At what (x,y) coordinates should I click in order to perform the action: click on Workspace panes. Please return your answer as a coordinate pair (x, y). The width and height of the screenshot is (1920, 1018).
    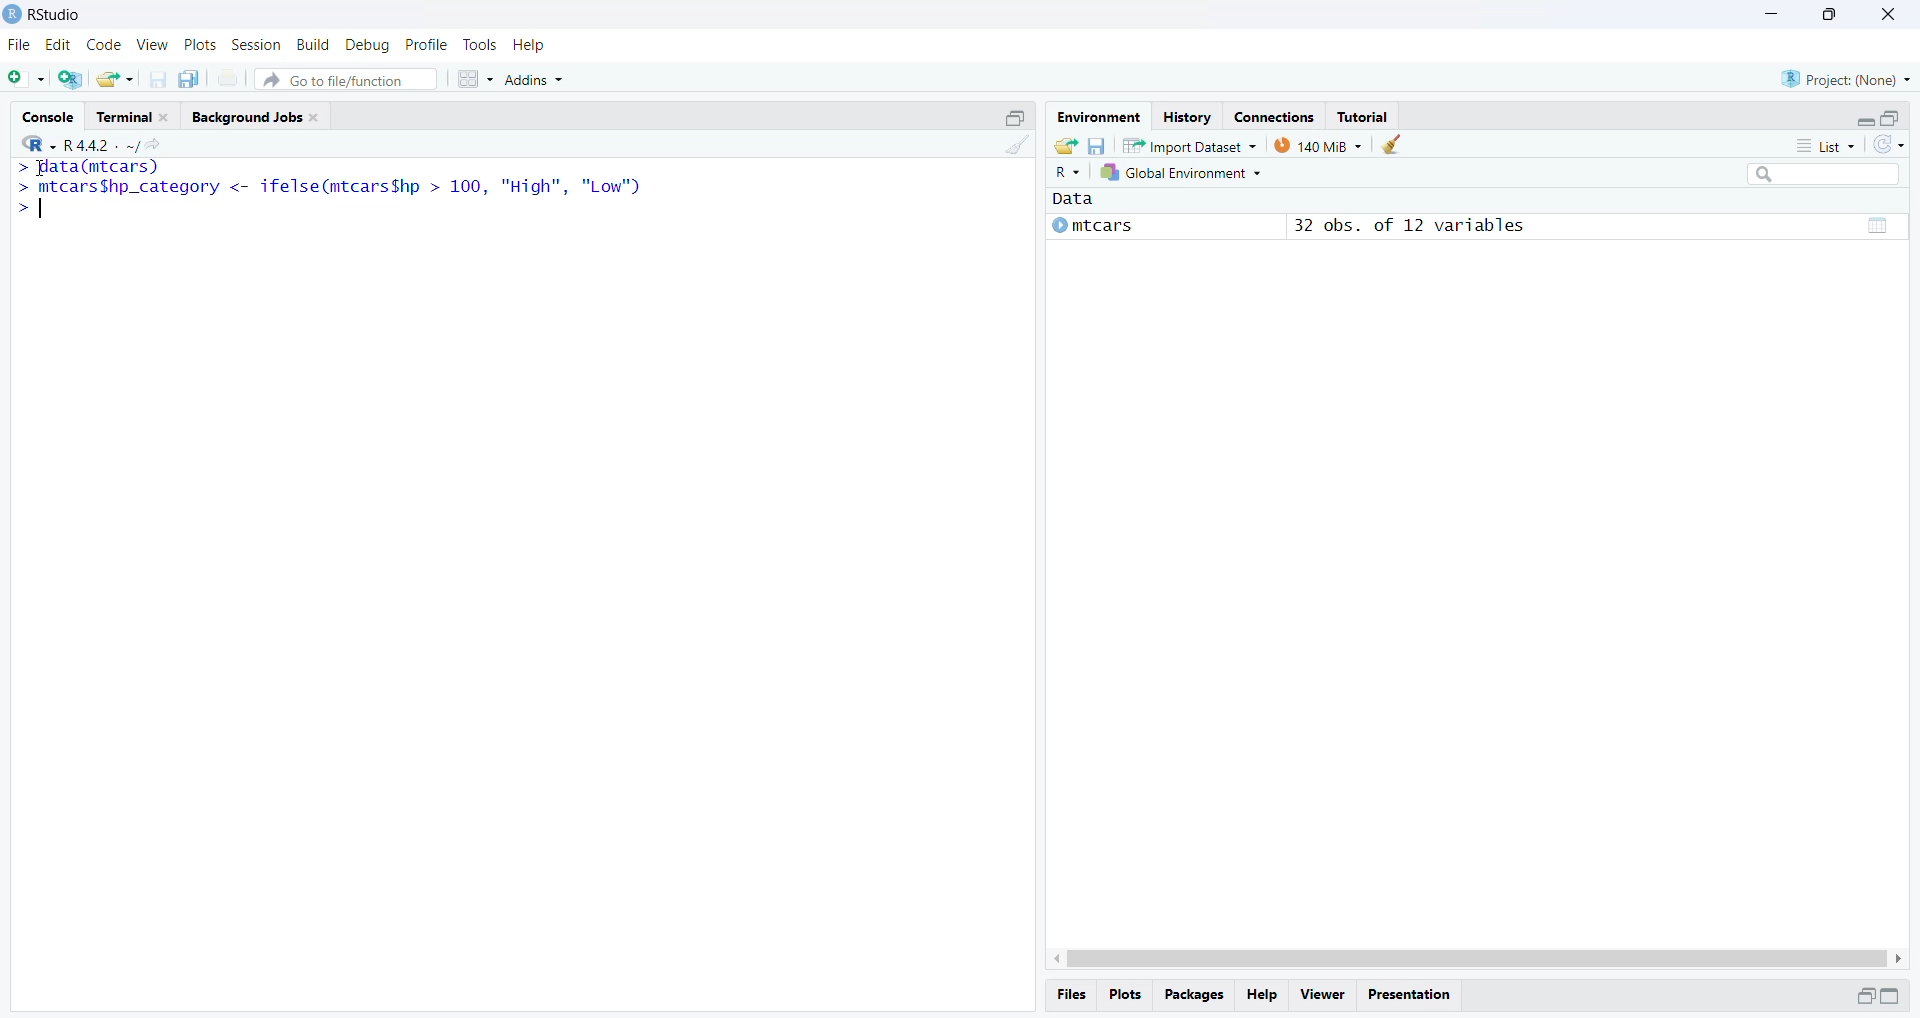
    Looking at the image, I should click on (474, 78).